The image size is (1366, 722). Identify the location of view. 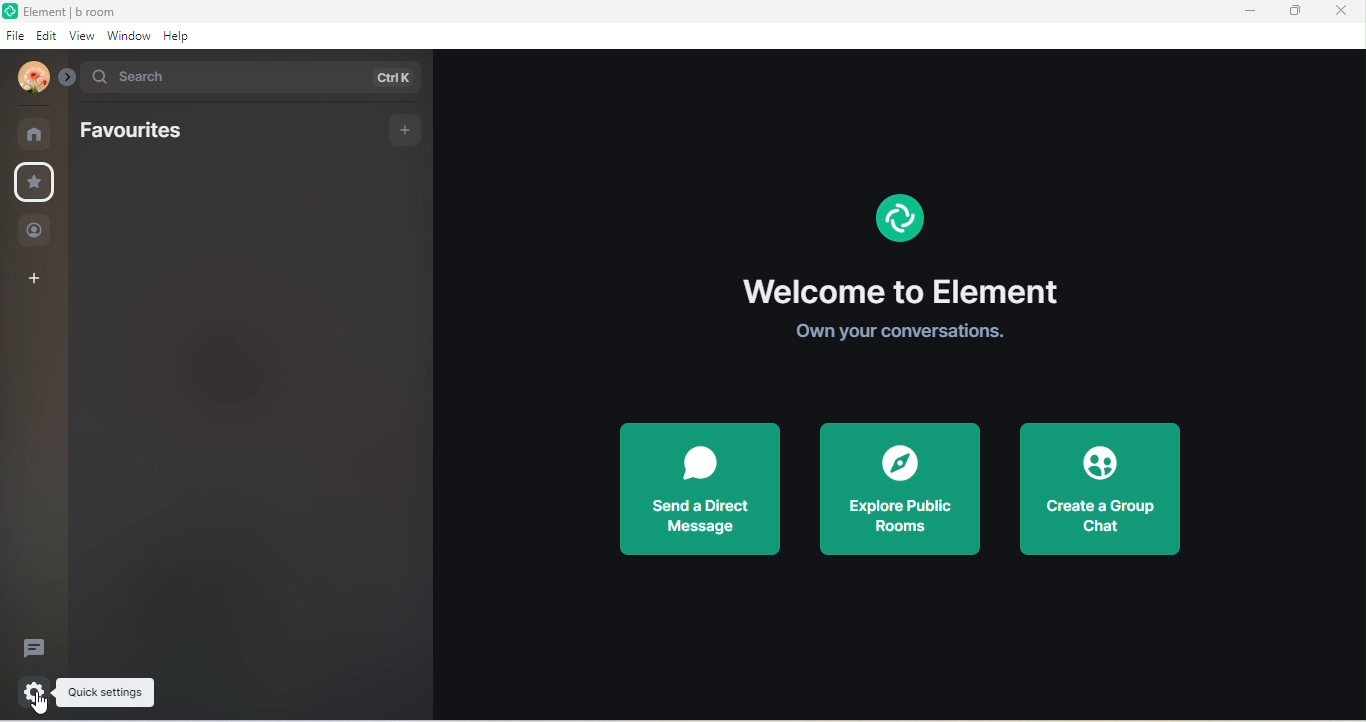
(81, 35).